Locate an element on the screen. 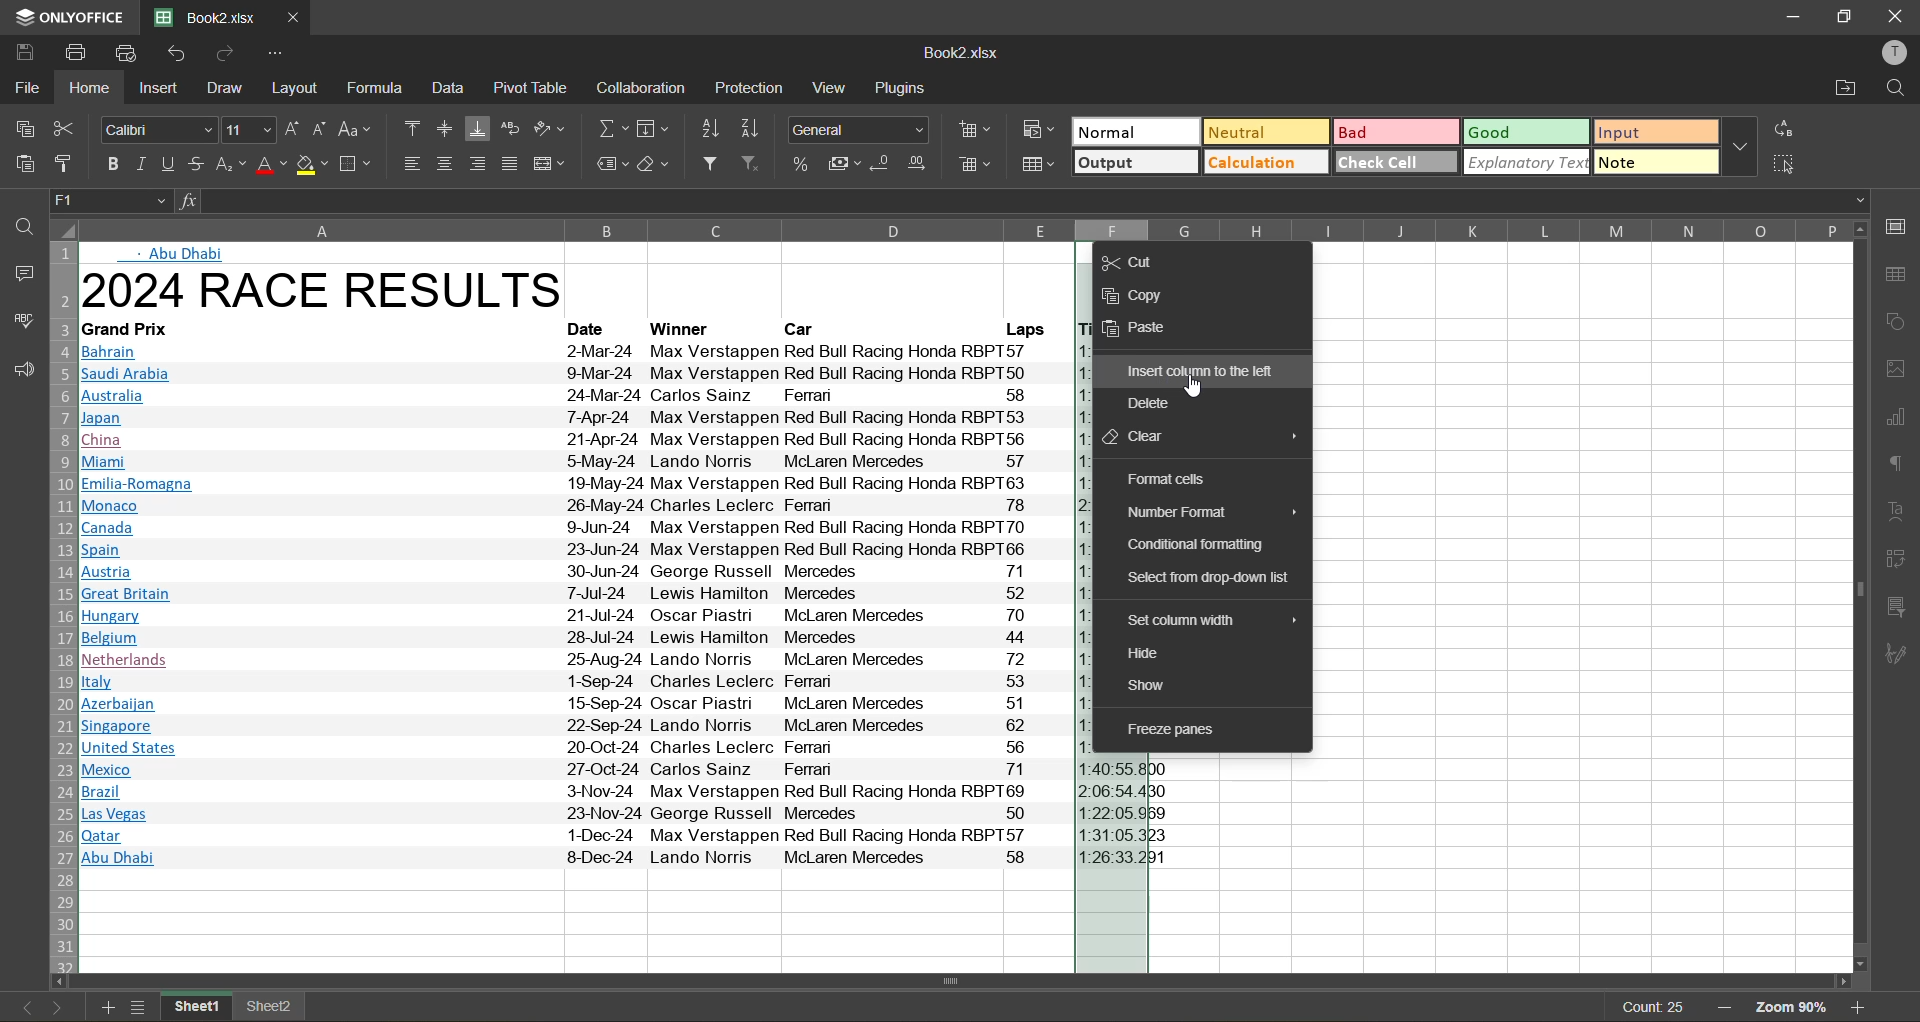 The image size is (1920, 1022). paragraph is located at coordinates (1901, 465).